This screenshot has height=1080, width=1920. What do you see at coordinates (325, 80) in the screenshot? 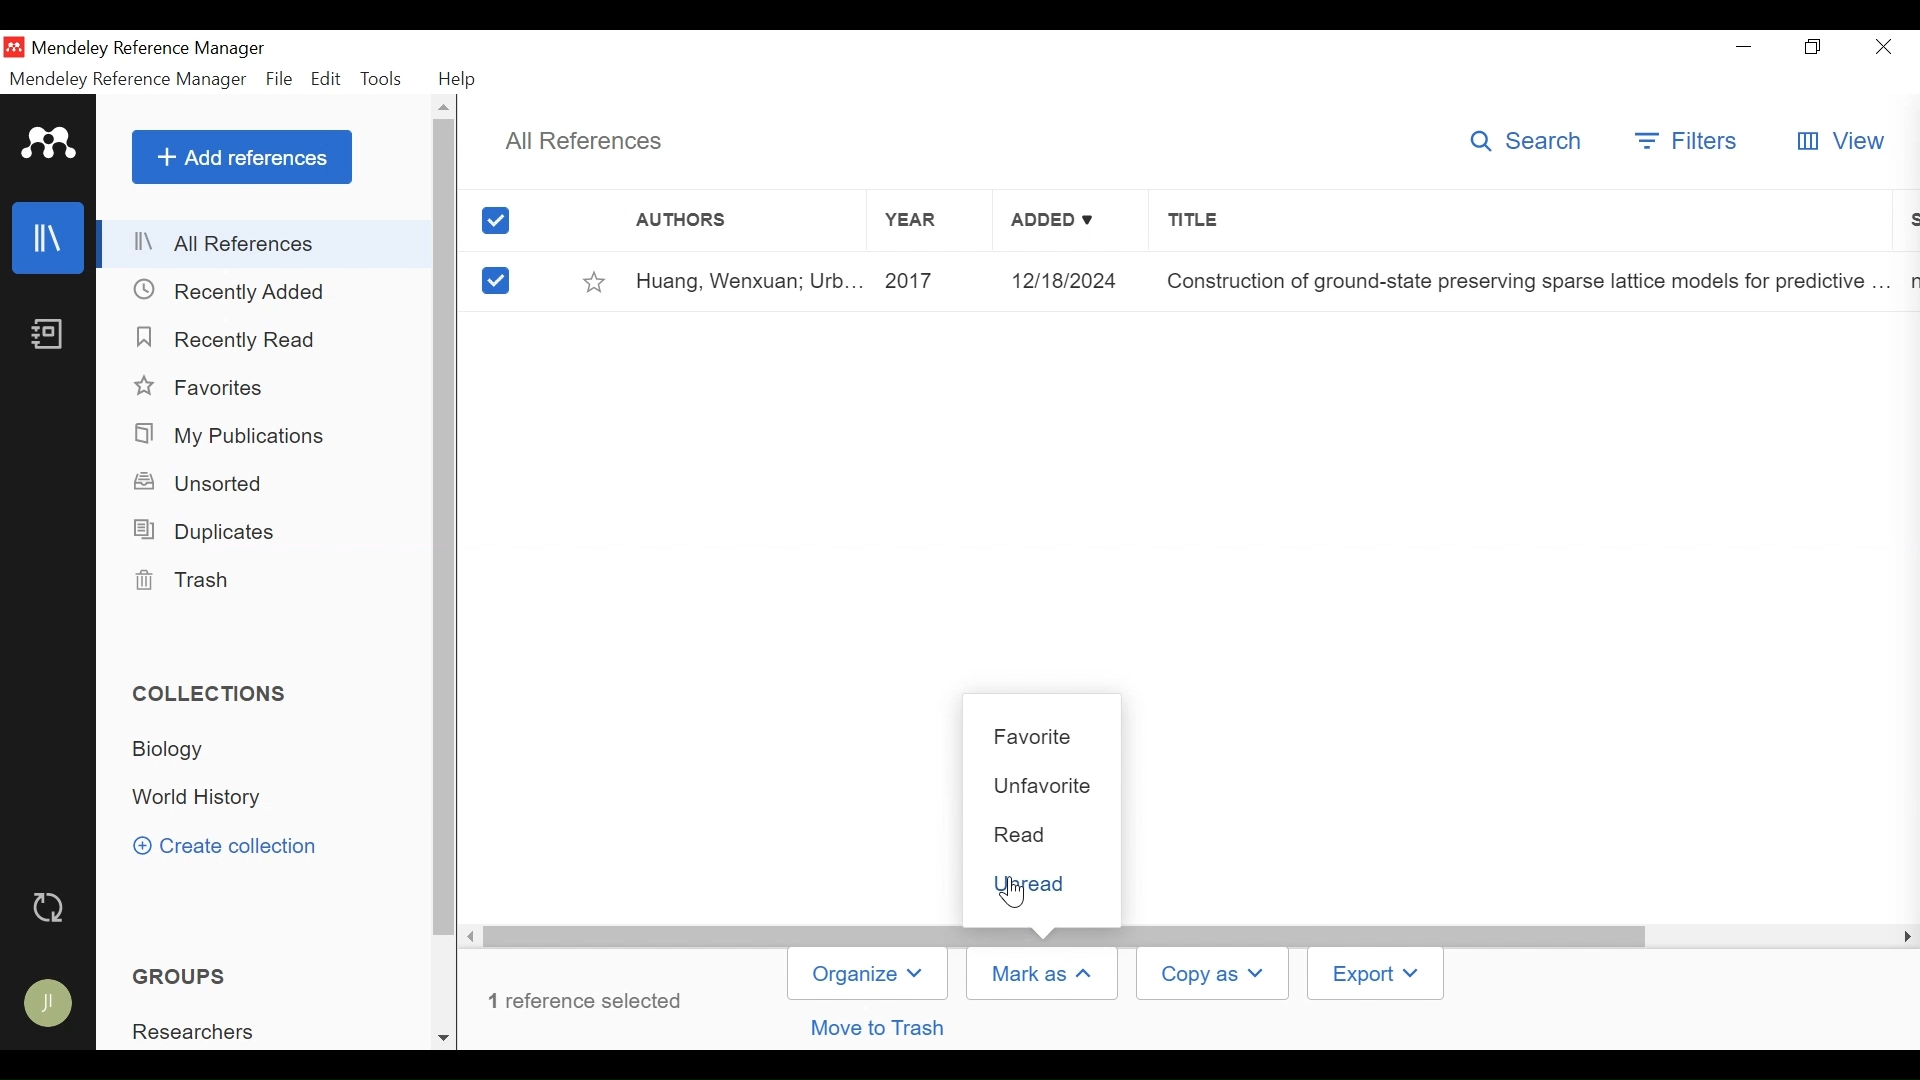
I see `Edit` at bounding box center [325, 80].